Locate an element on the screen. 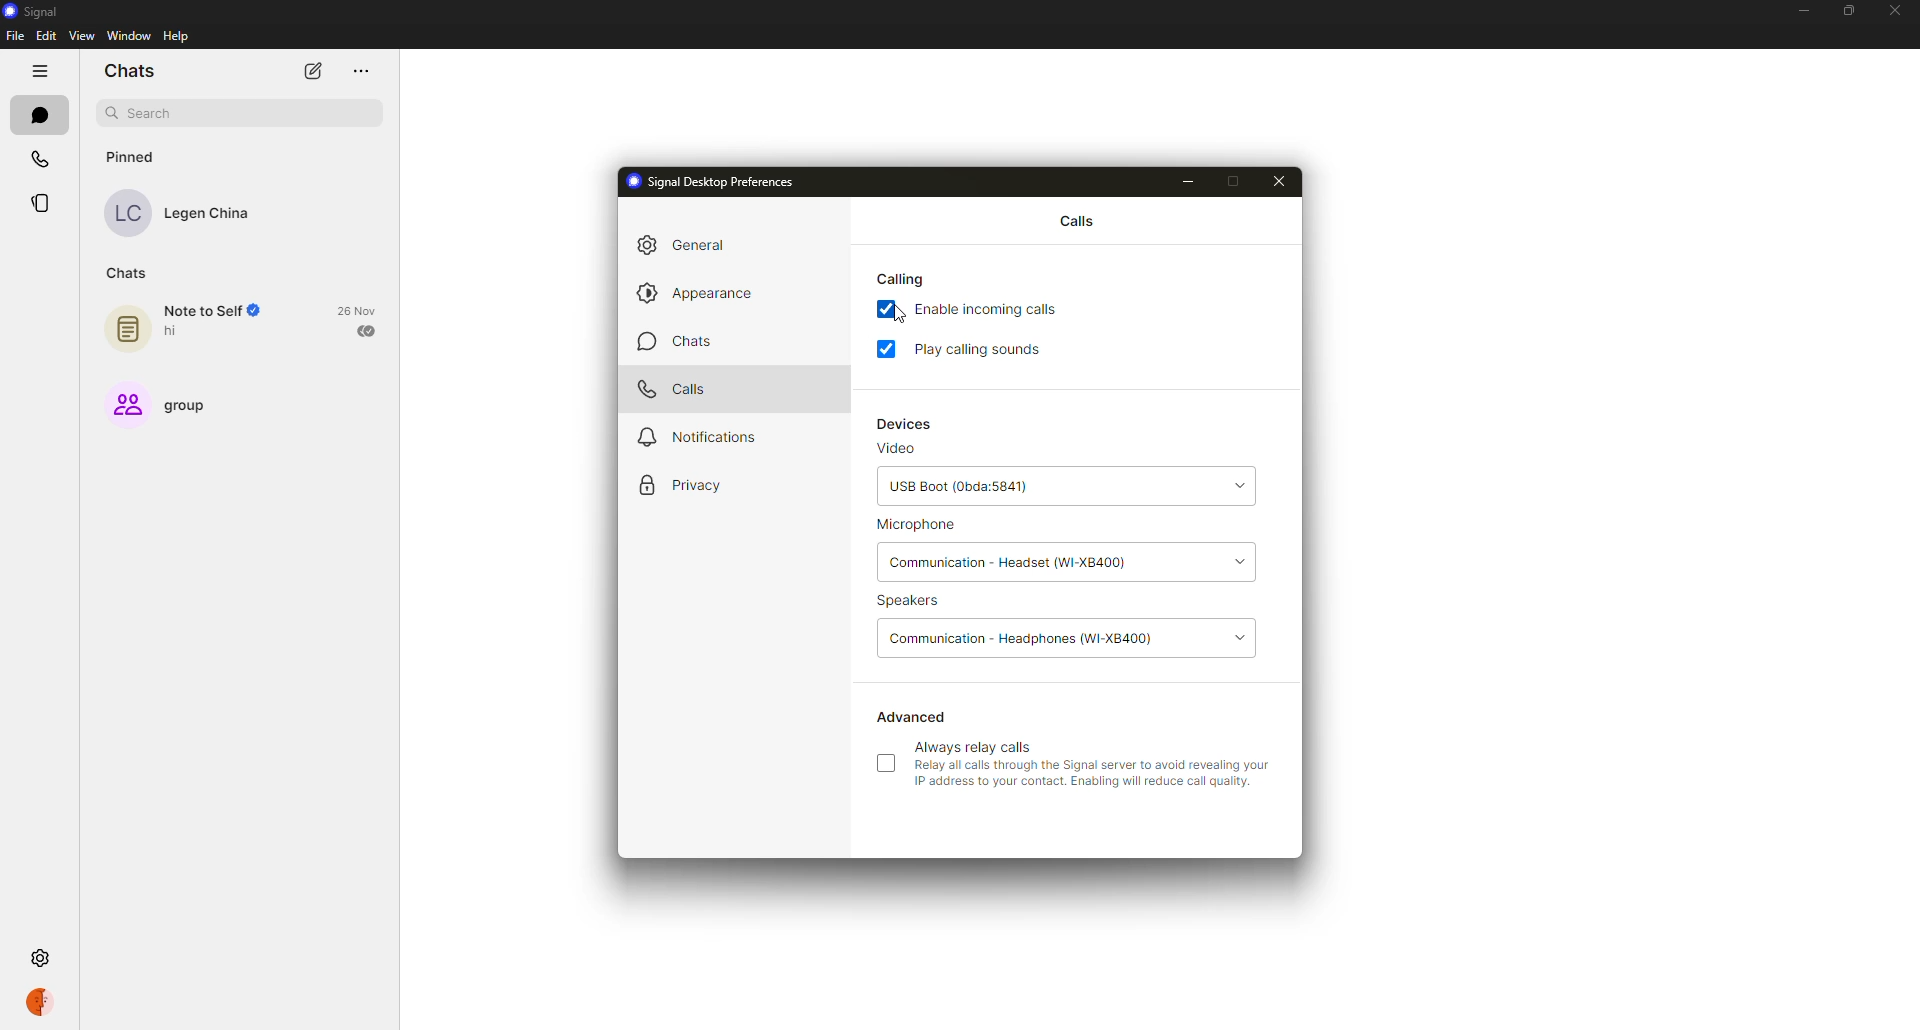  play calling sounds is located at coordinates (984, 349).